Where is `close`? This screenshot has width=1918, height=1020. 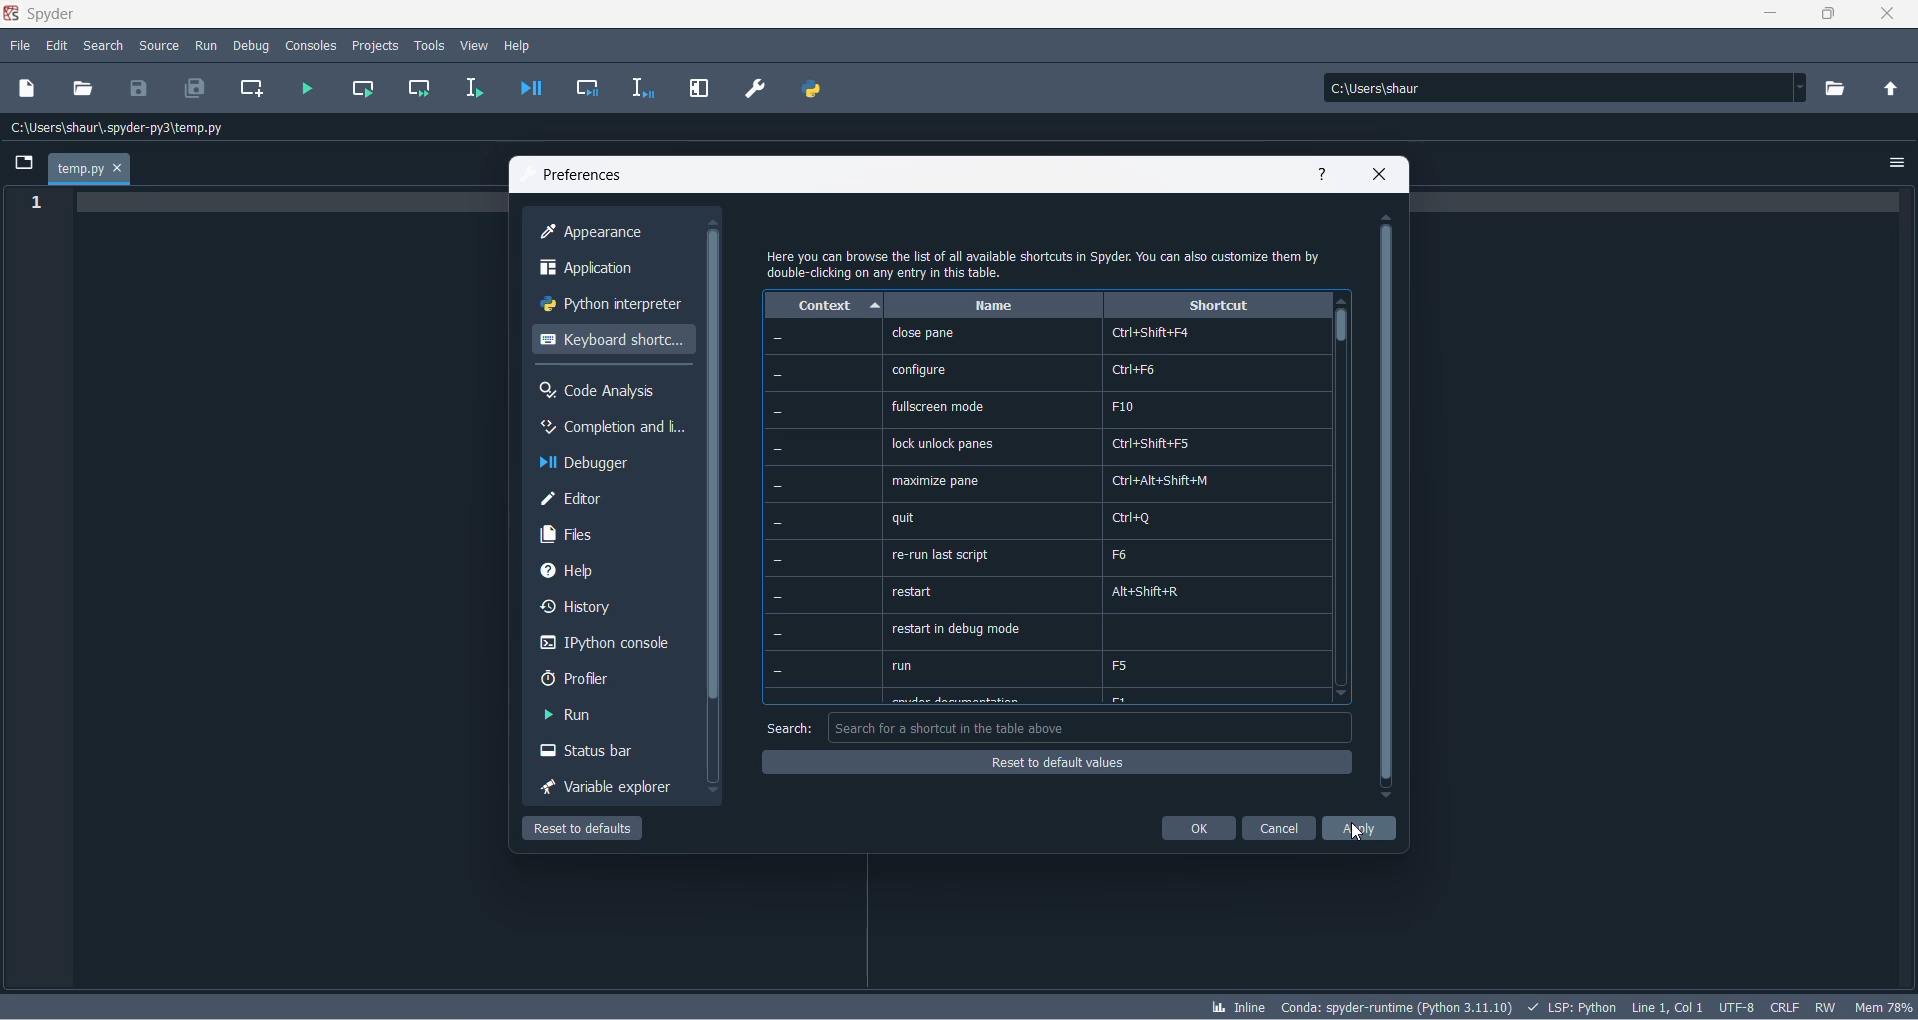
close is located at coordinates (1895, 18).